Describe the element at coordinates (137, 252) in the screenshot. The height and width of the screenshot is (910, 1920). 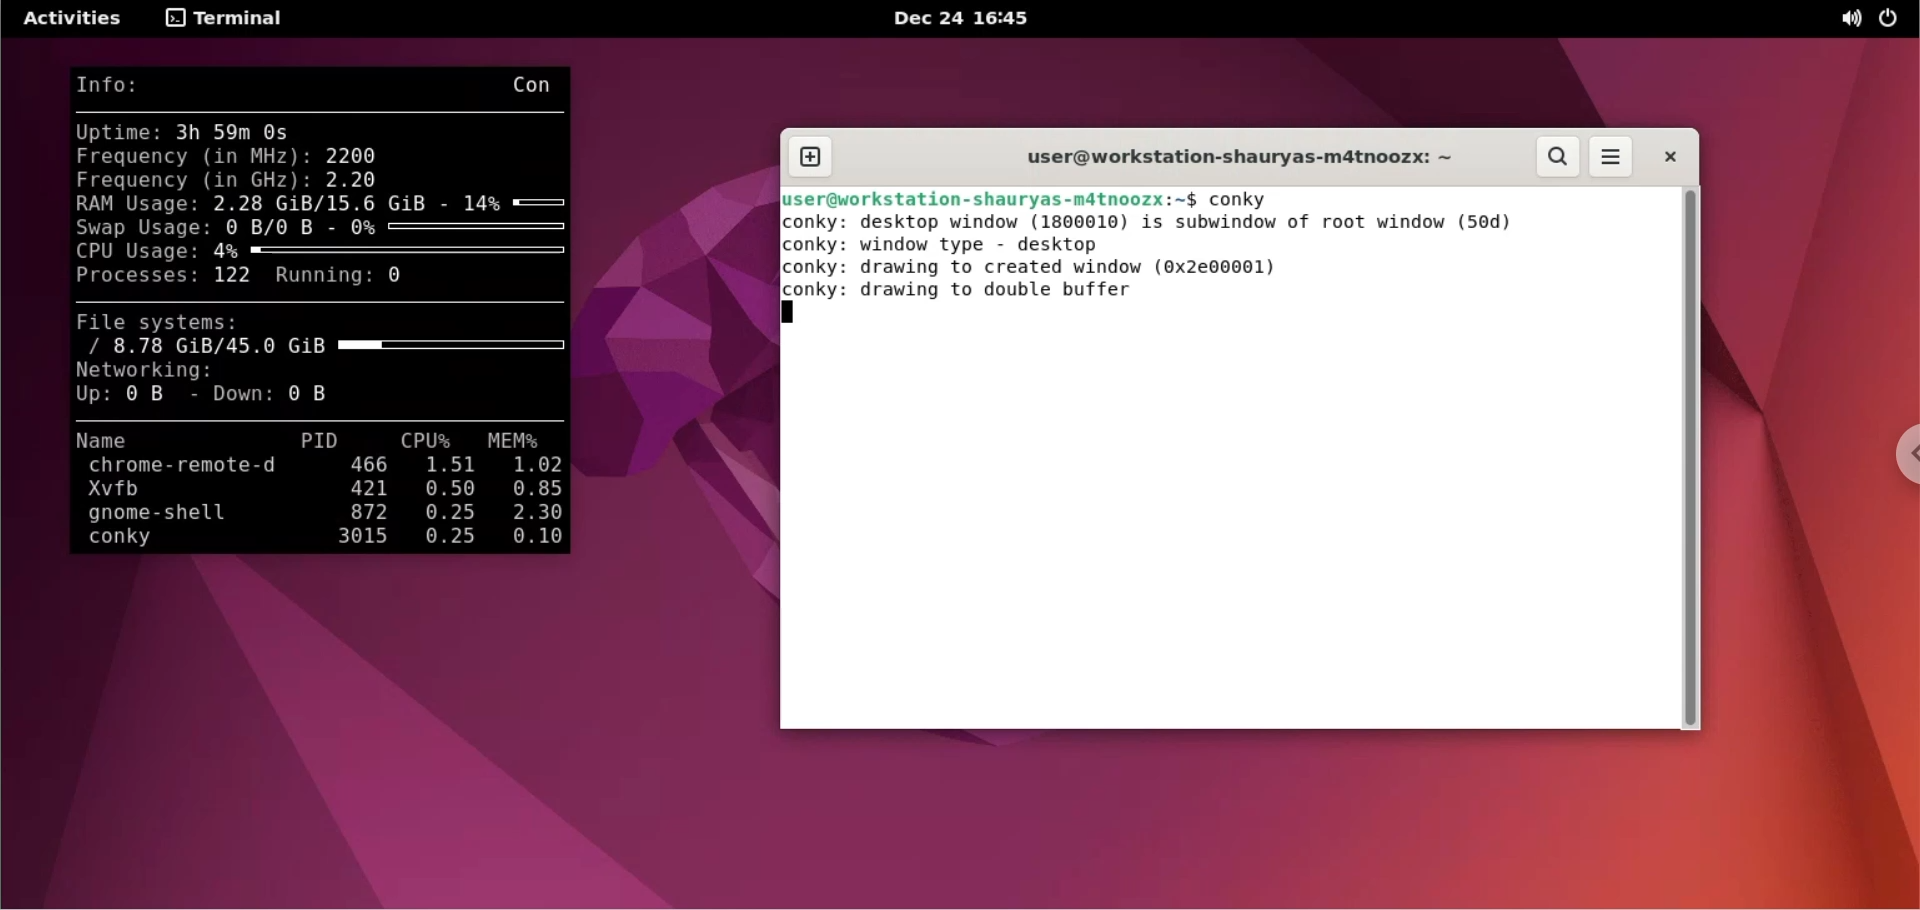
I see `CPU usage label` at that location.